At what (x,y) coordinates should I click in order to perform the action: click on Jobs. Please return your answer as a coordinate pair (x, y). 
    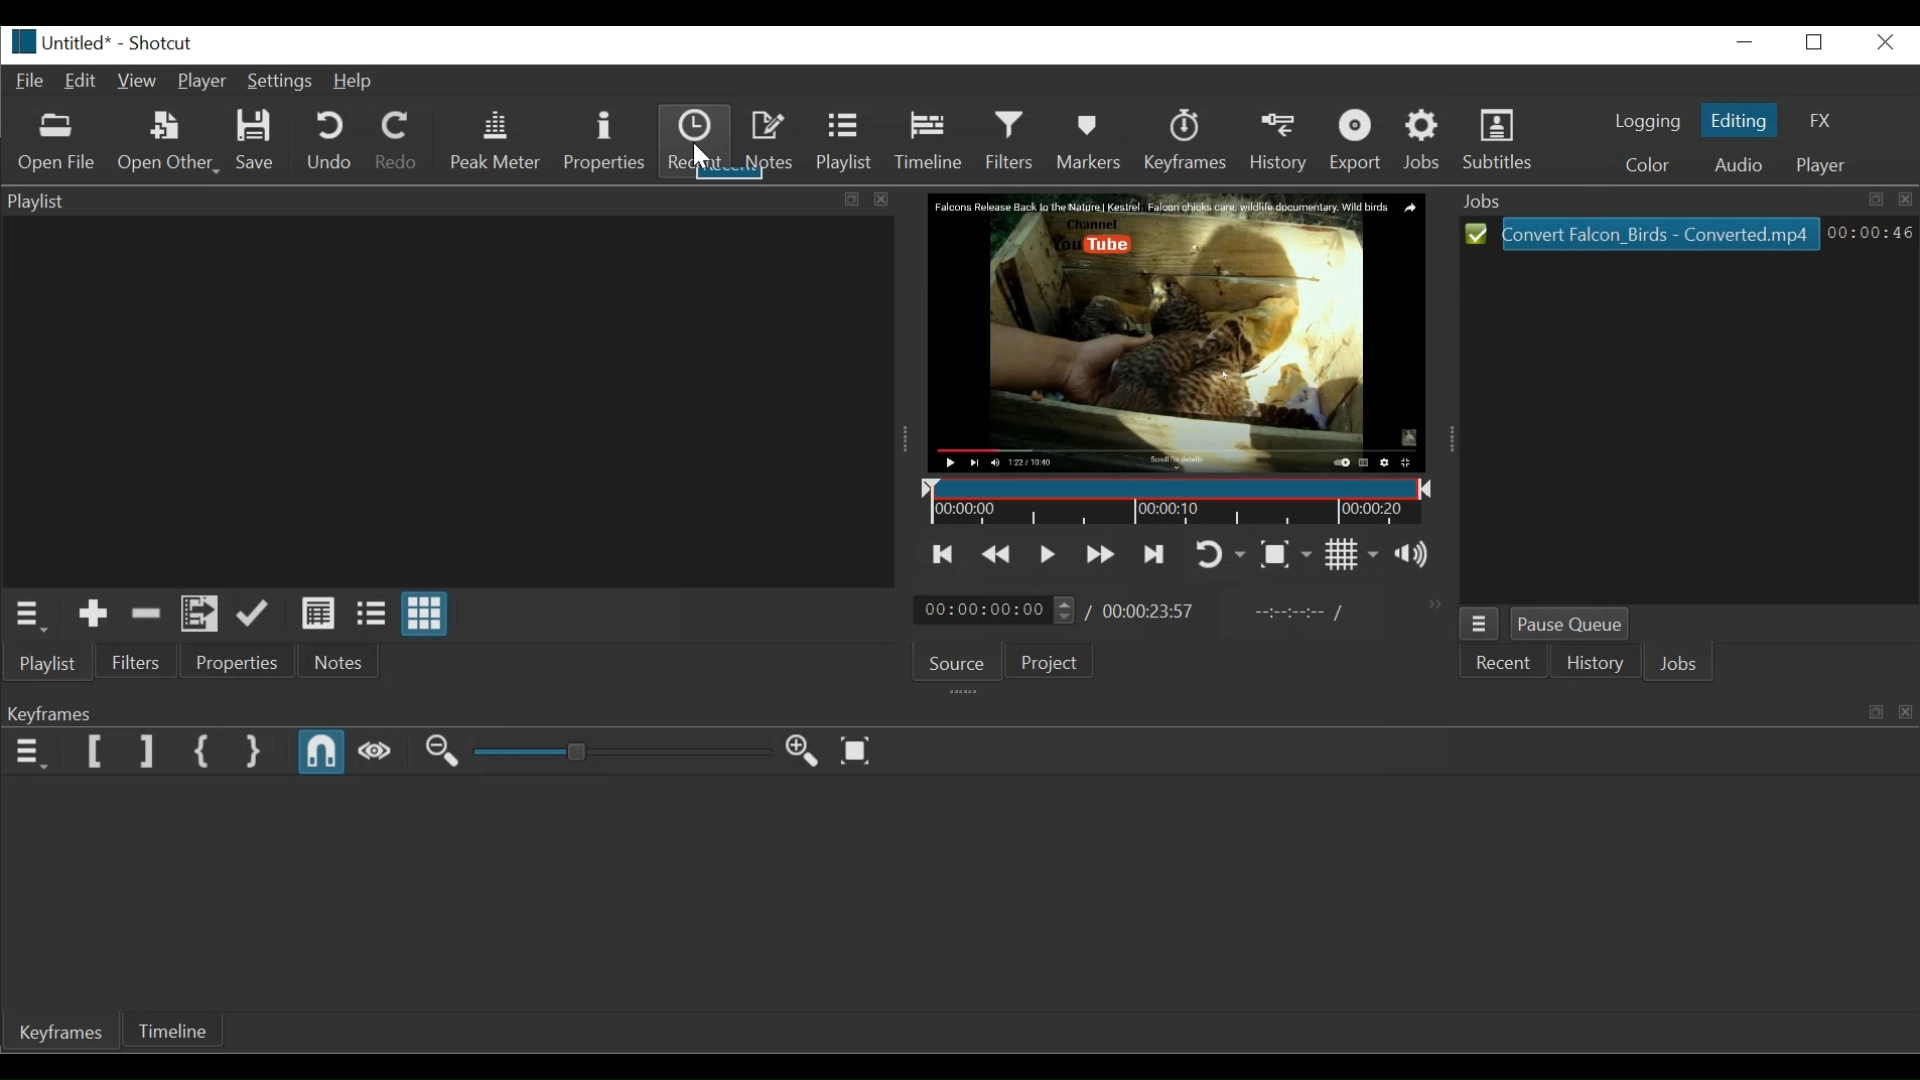
    Looking at the image, I should click on (1677, 661).